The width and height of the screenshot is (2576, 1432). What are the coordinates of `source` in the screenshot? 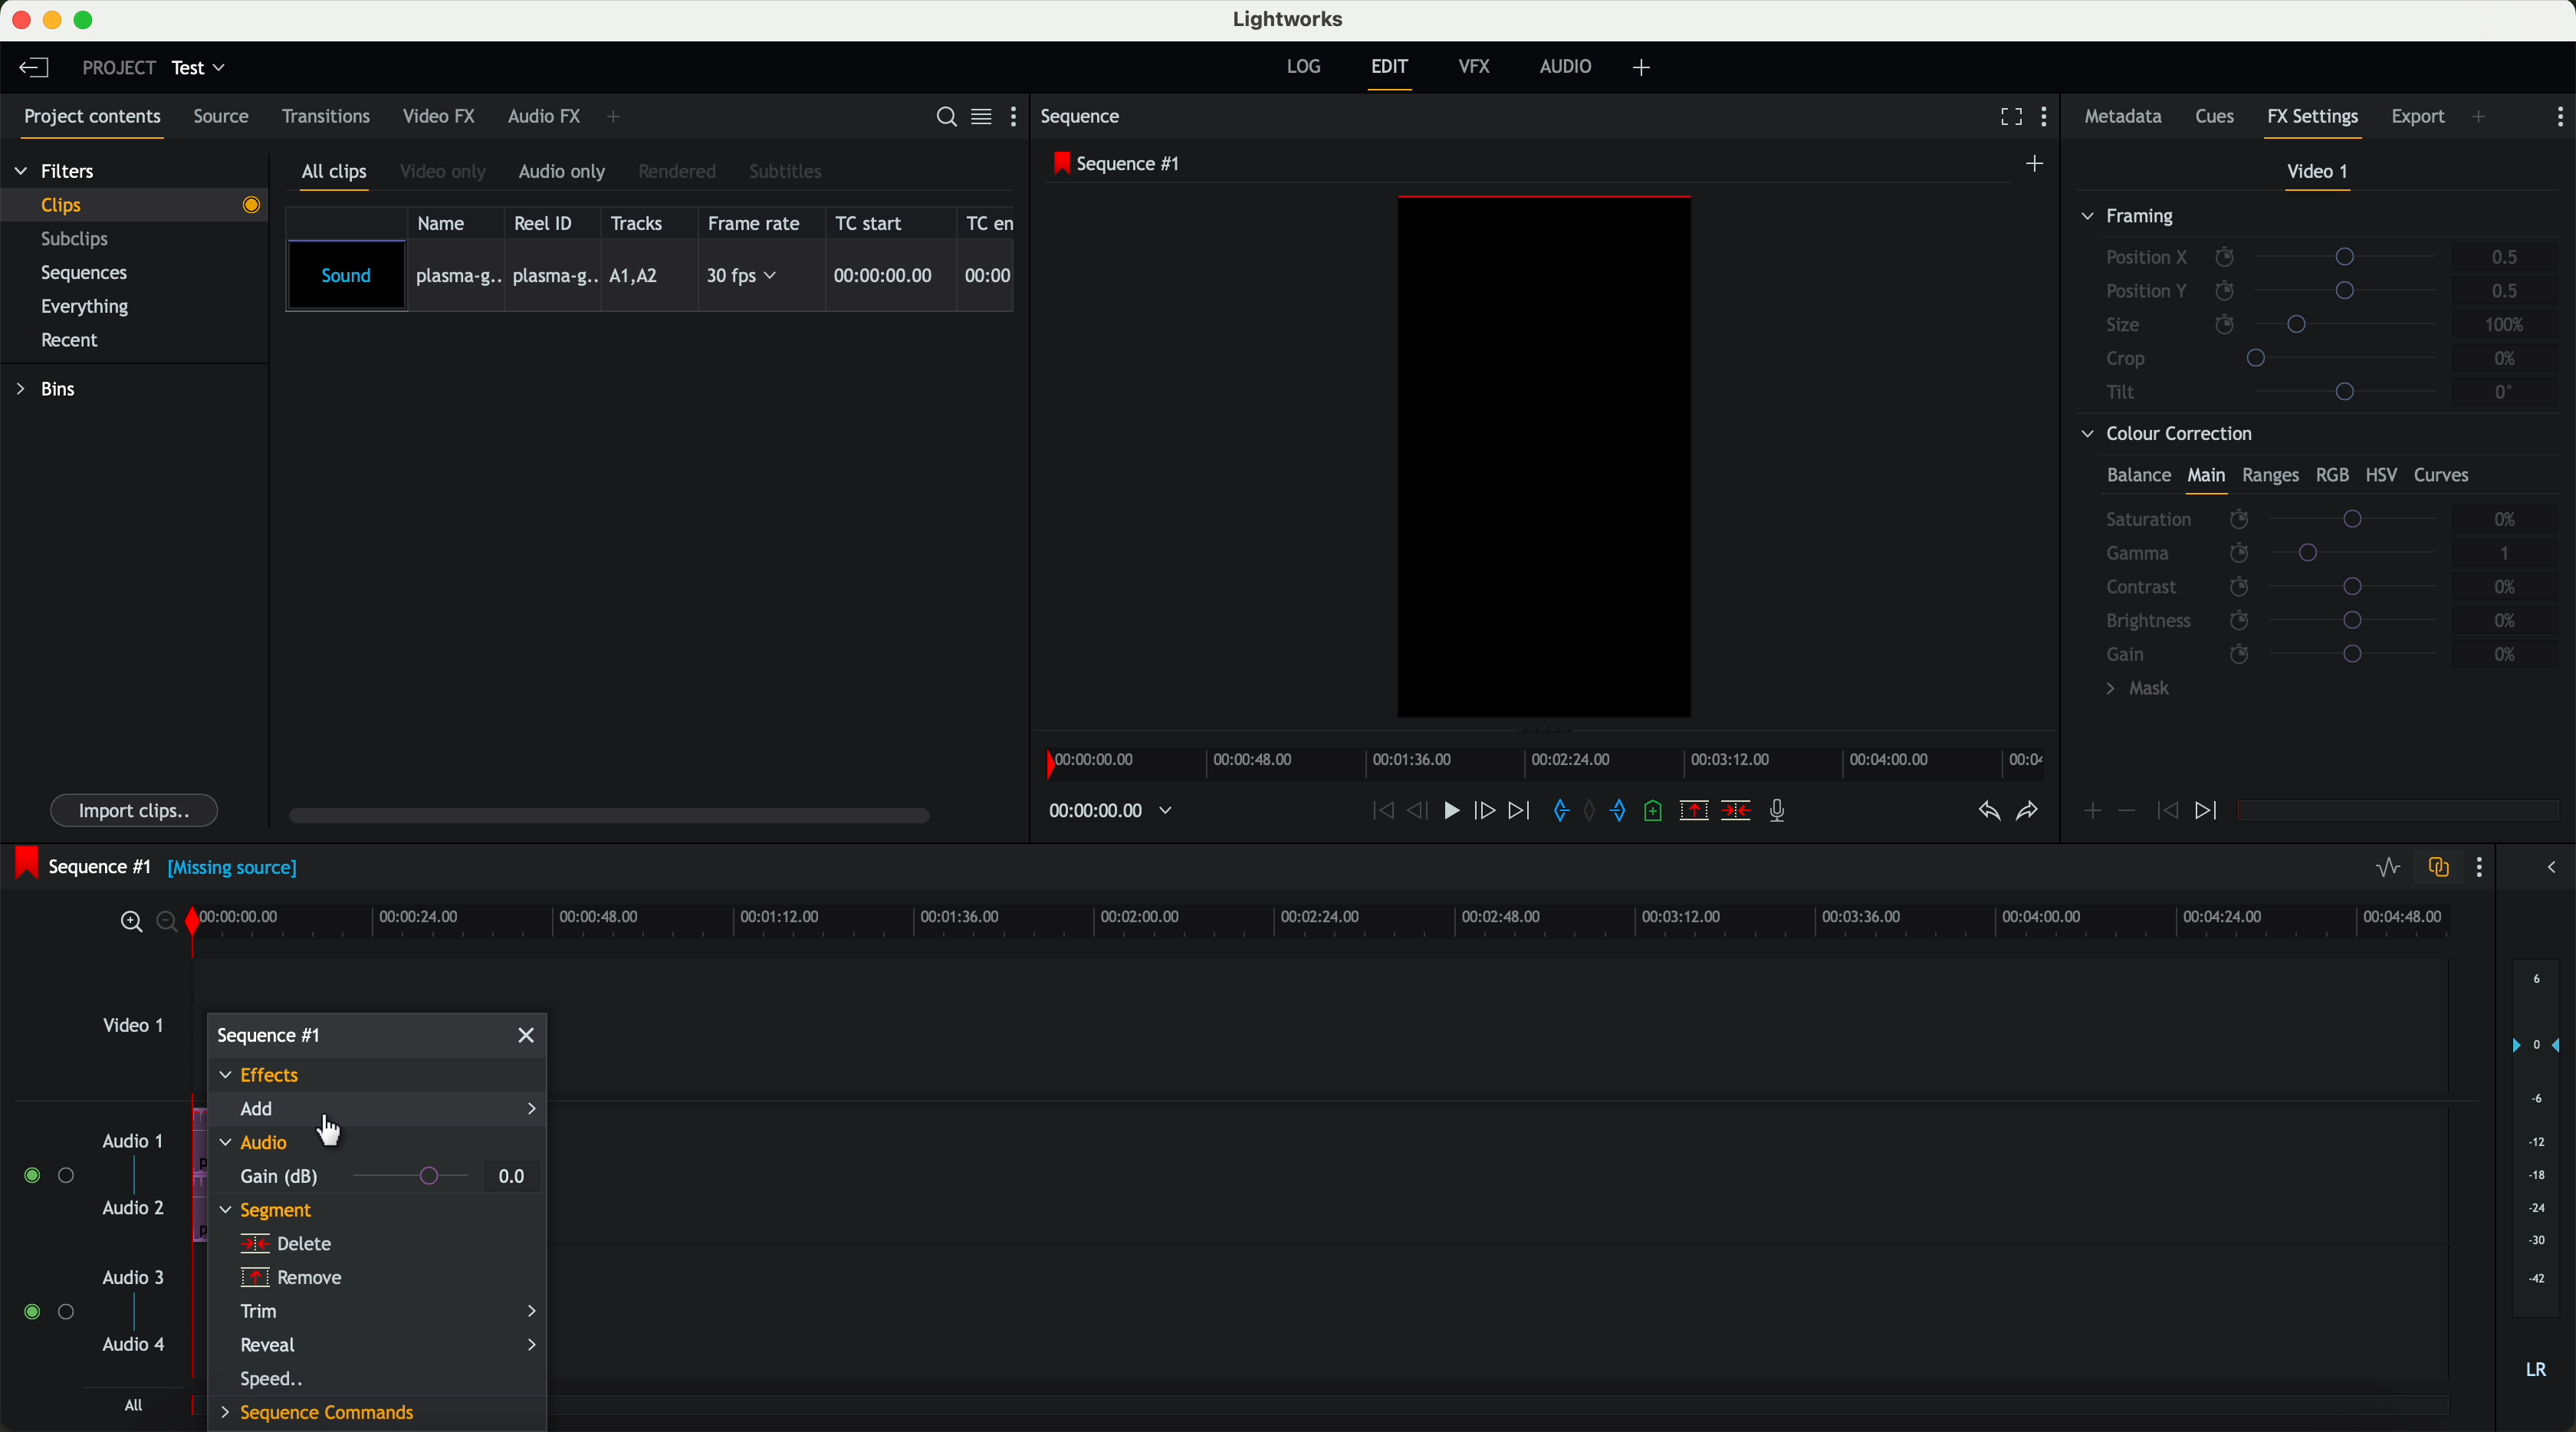 It's located at (228, 118).